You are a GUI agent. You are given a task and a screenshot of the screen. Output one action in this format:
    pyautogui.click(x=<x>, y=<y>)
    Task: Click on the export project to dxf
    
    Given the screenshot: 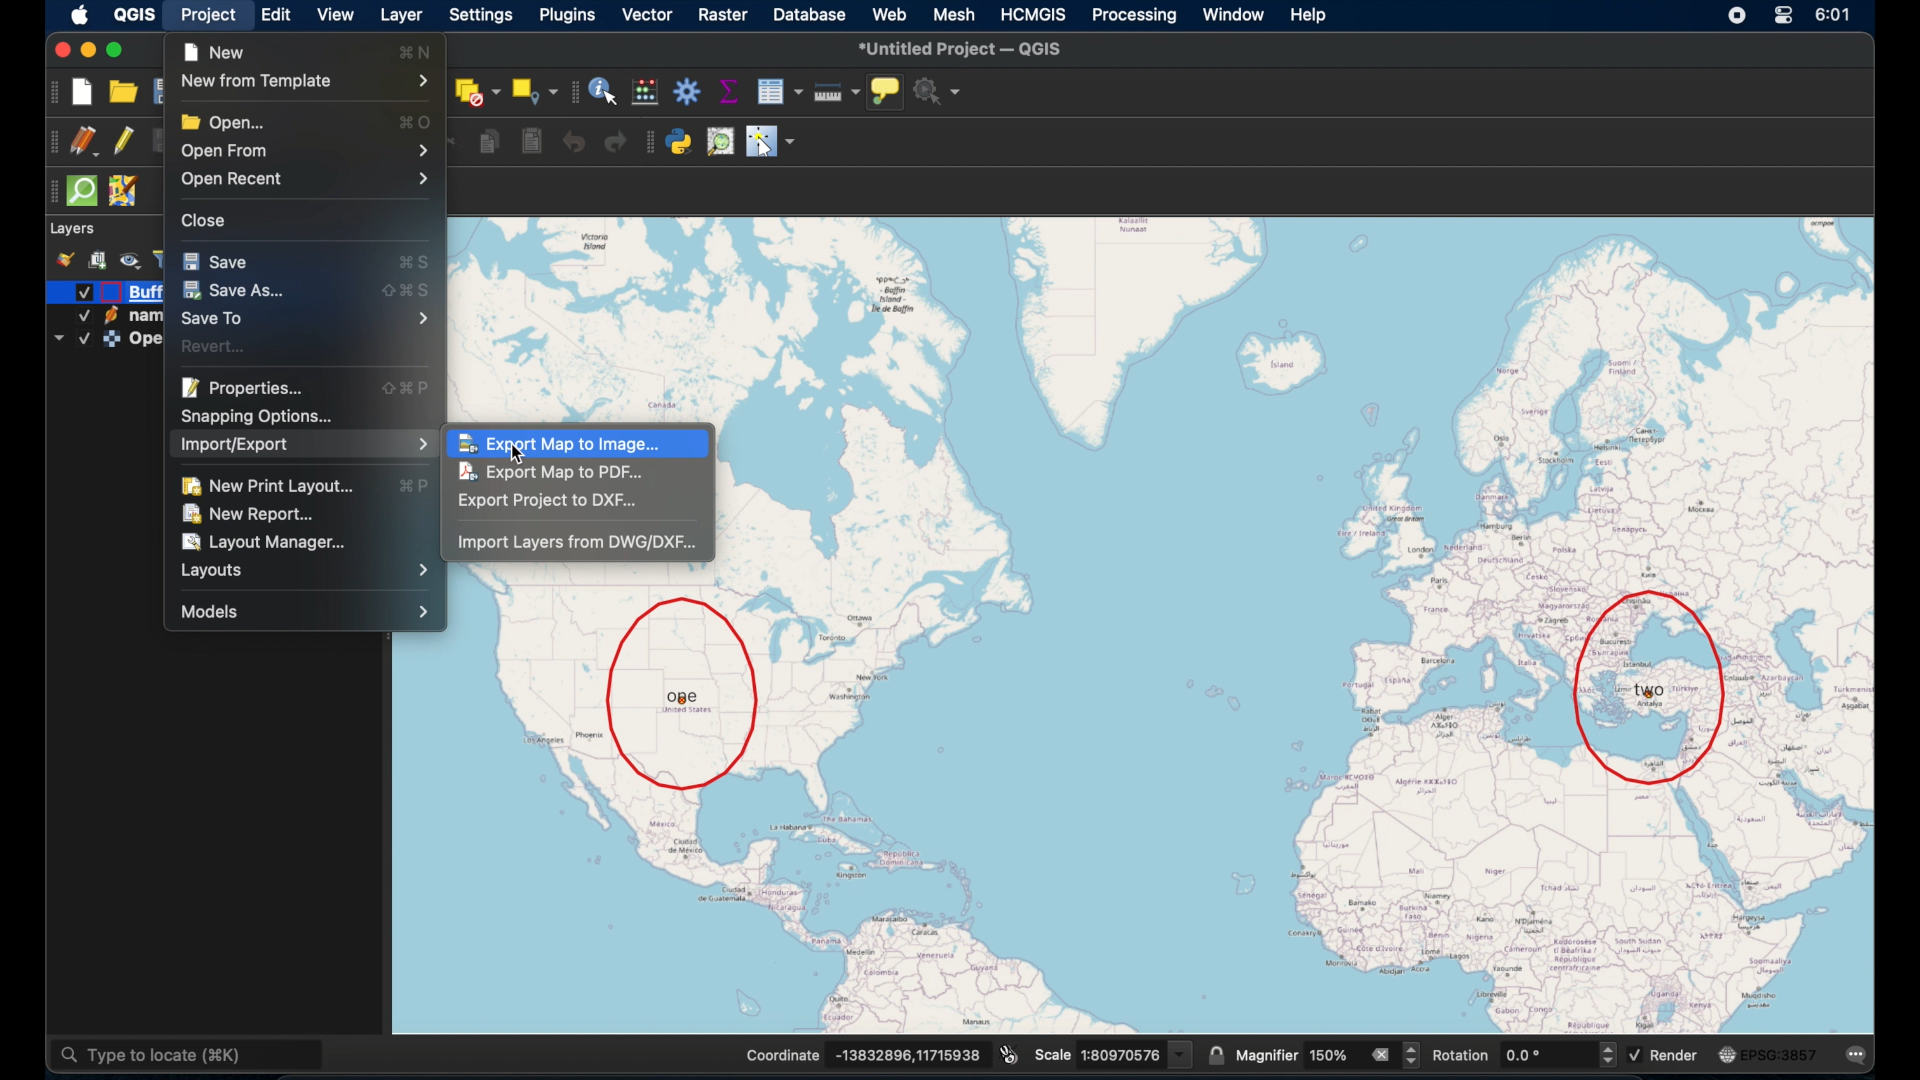 What is the action you would take?
    pyautogui.click(x=556, y=502)
    